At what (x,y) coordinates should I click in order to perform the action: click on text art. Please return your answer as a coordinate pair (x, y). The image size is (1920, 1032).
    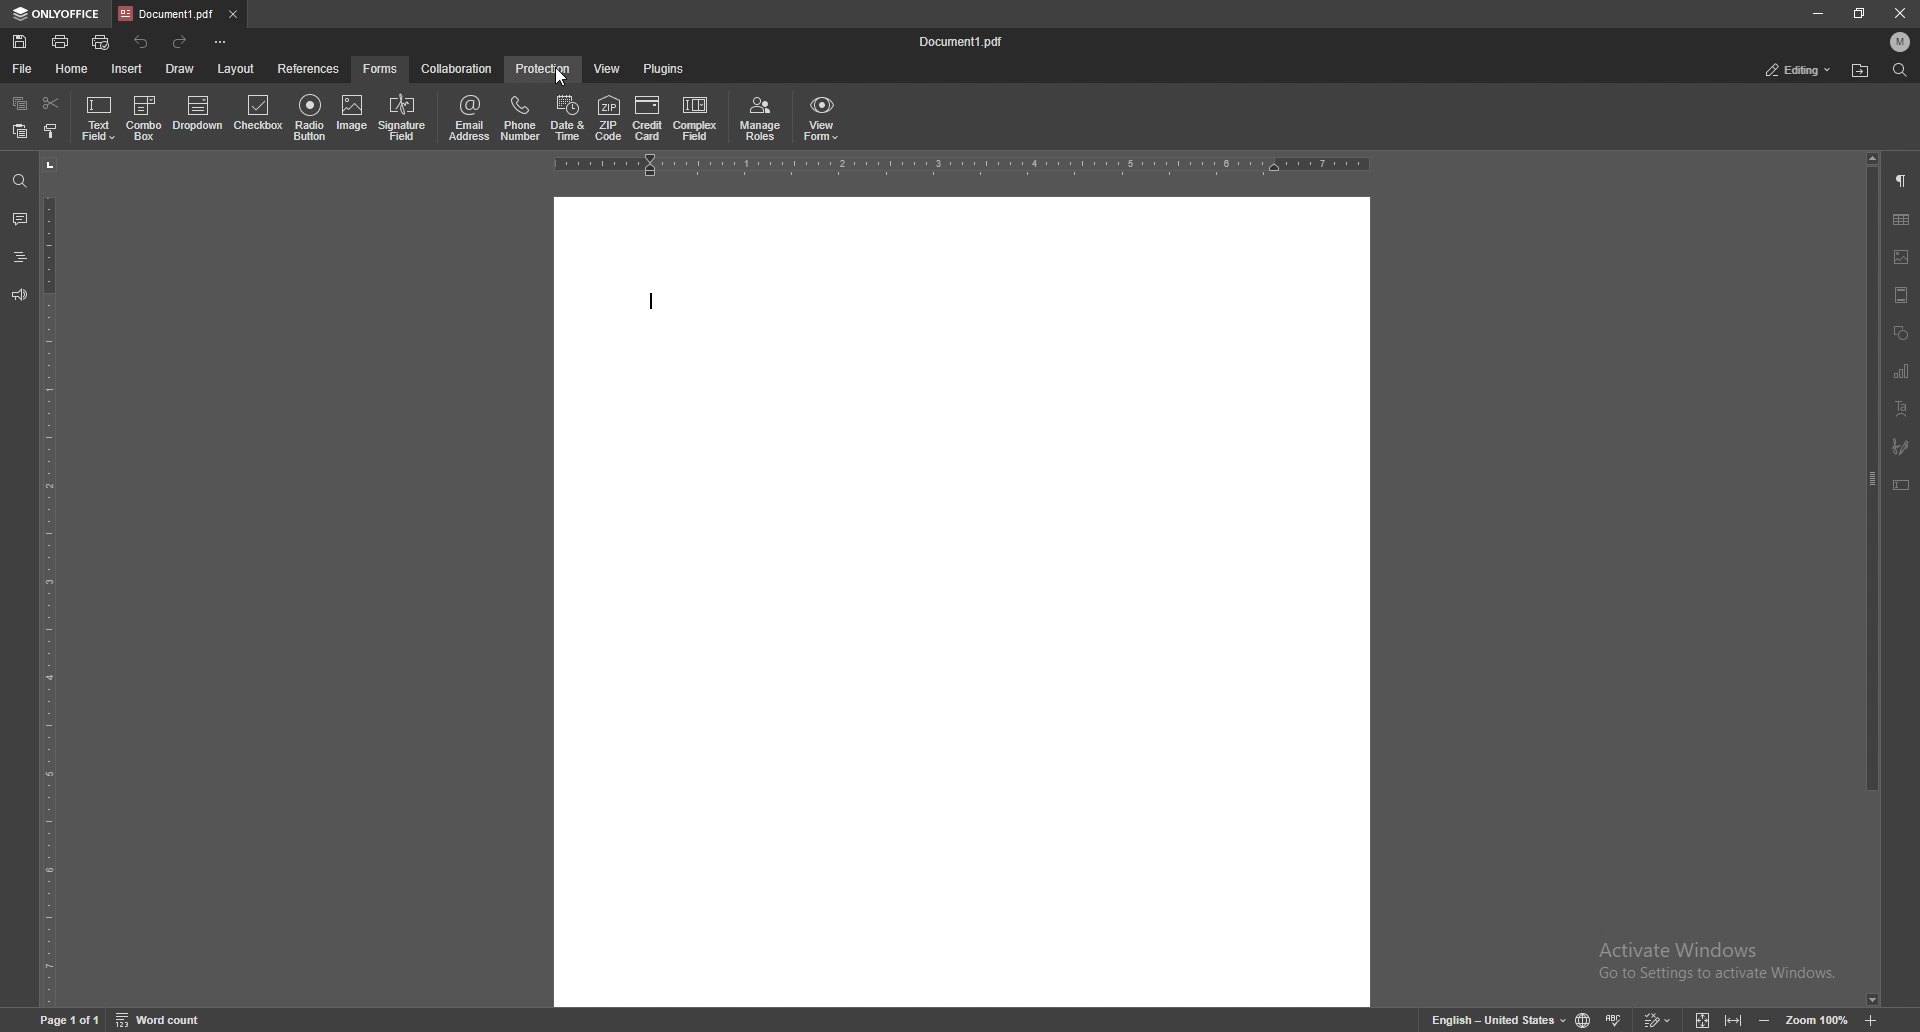
    Looking at the image, I should click on (1903, 408).